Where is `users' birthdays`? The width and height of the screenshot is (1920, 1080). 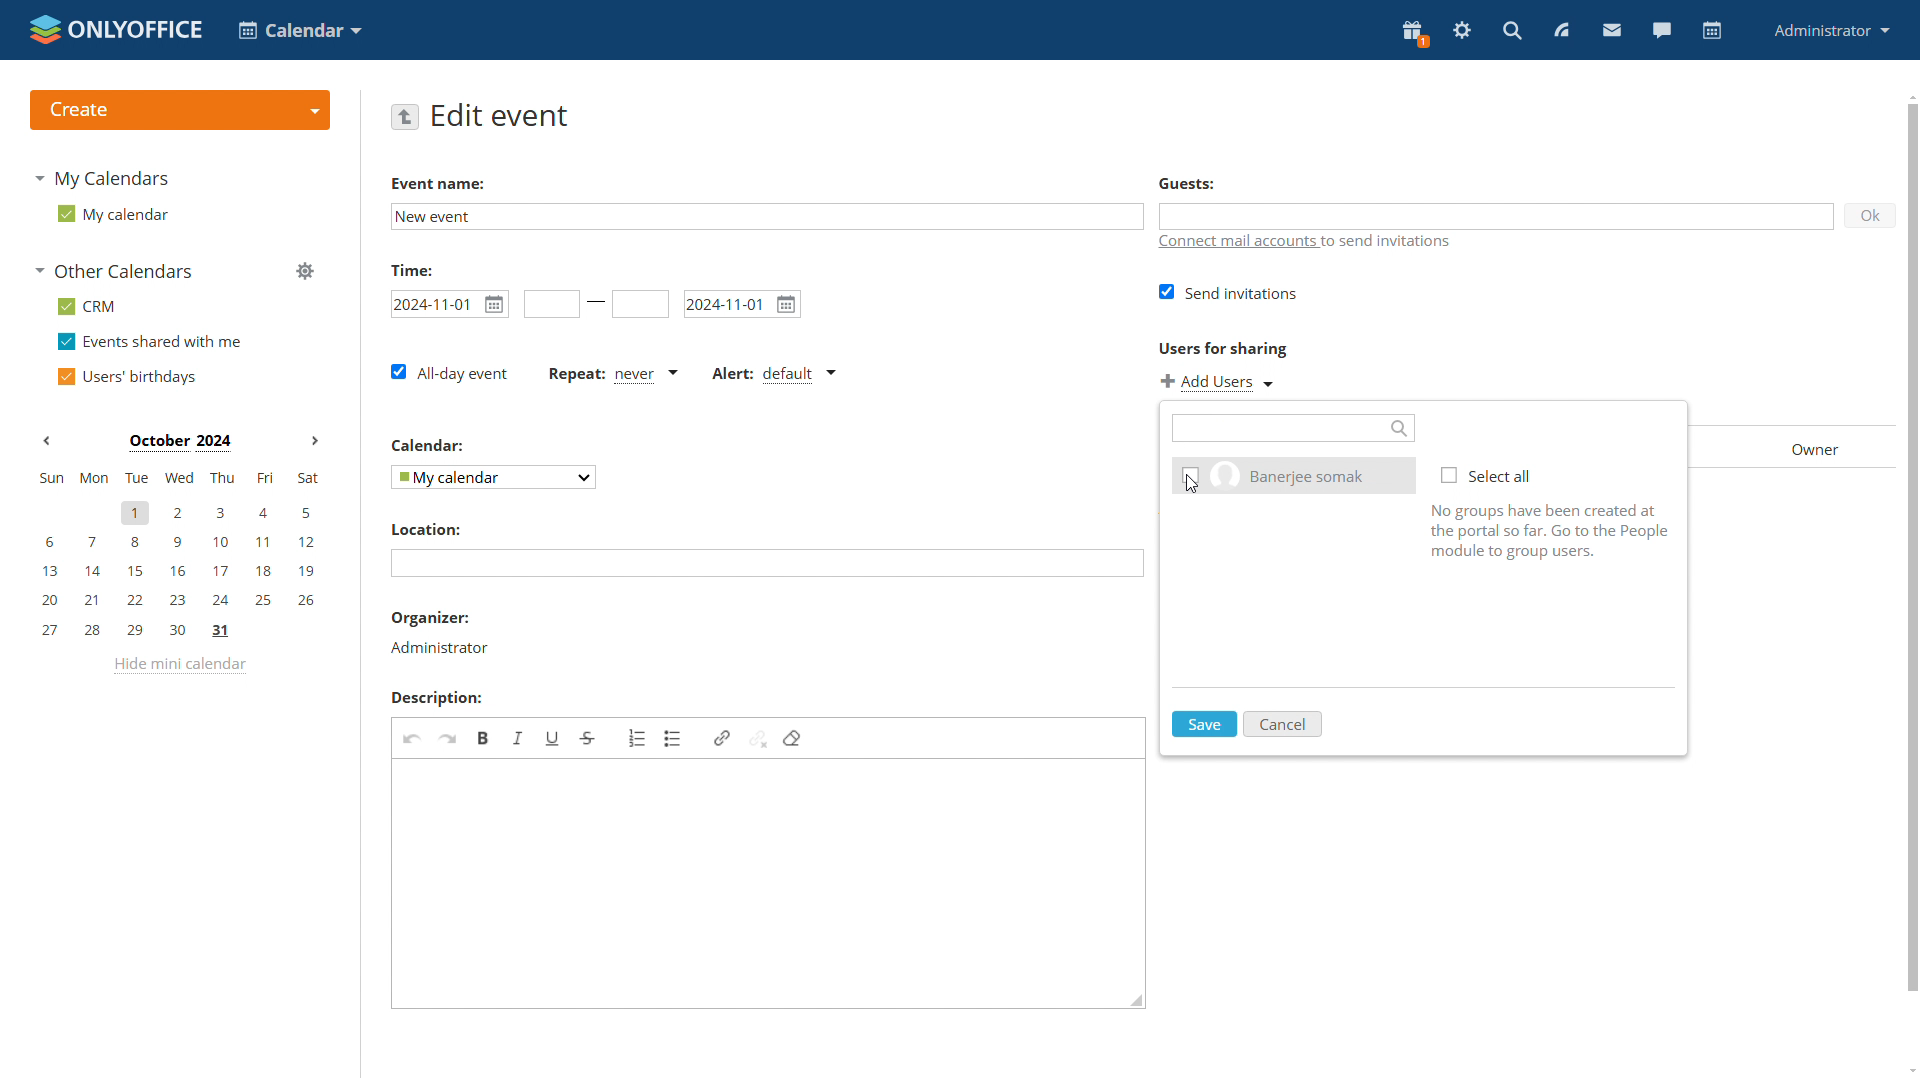
users' birthdays is located at coordinates (132, 376).